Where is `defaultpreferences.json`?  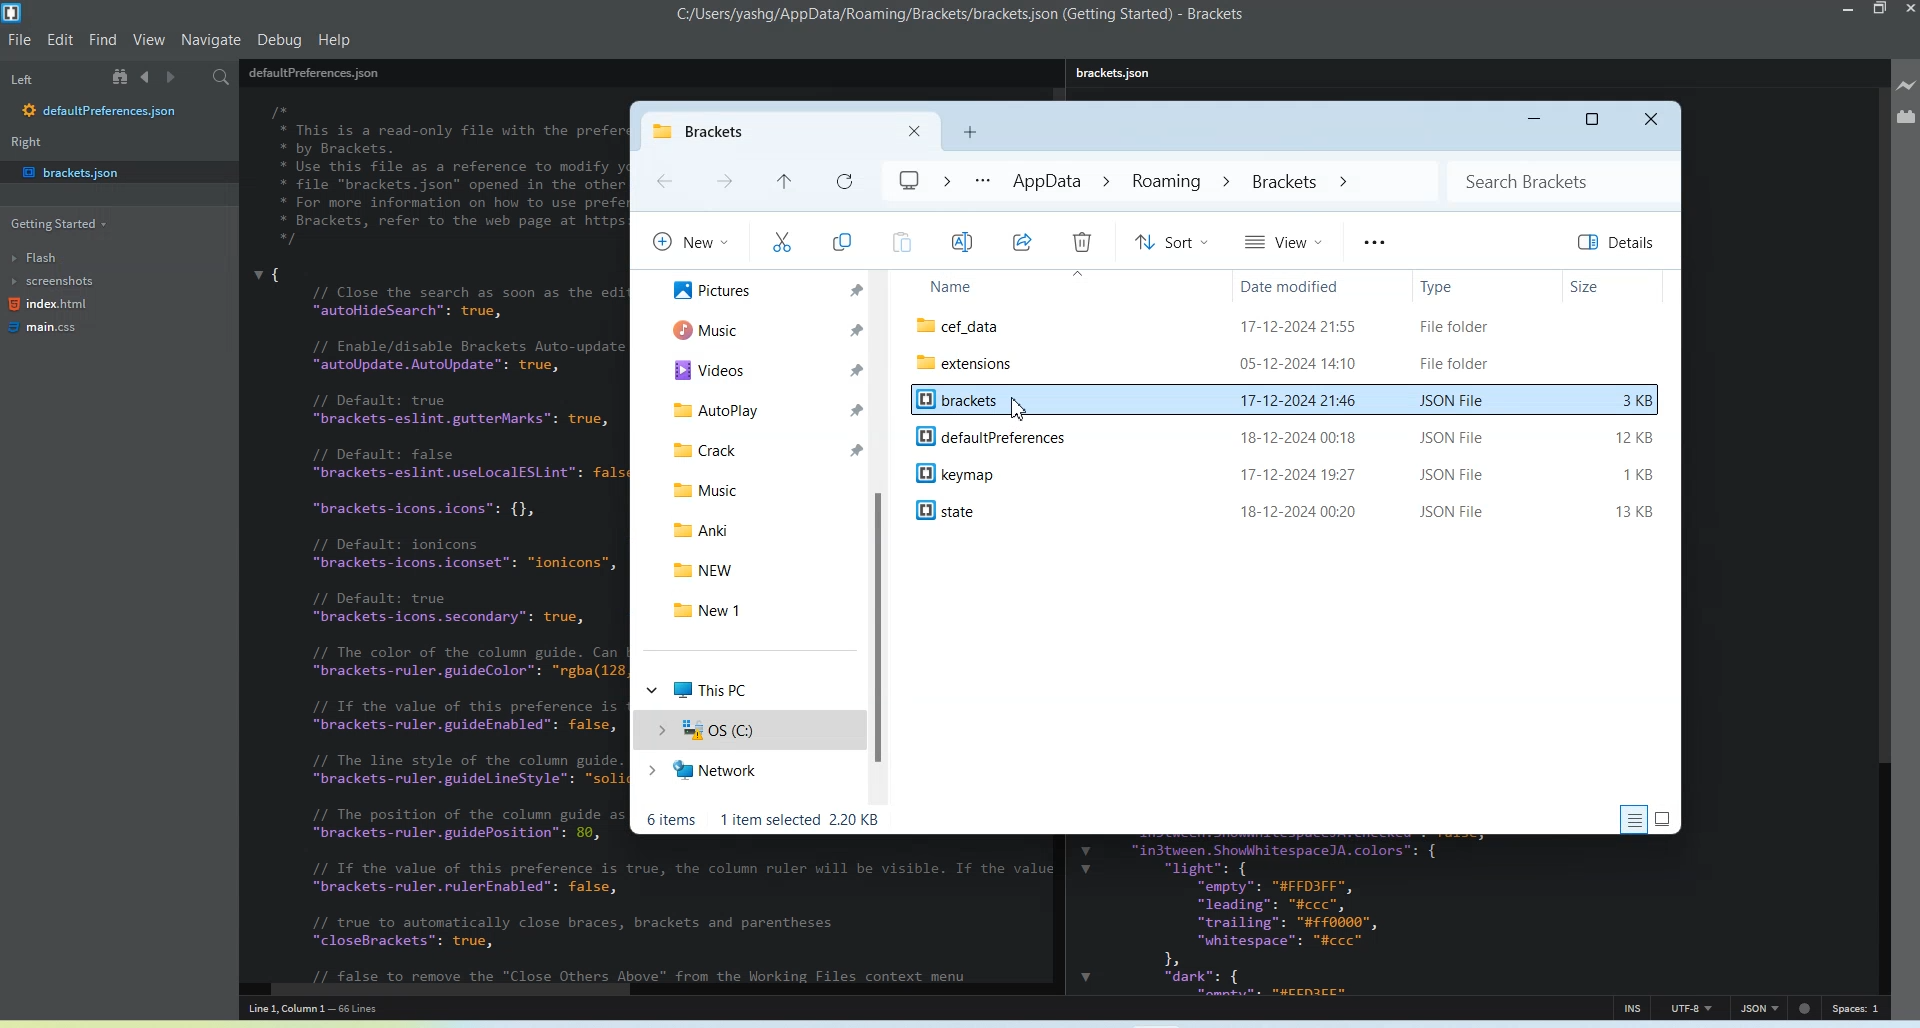
defaultpreferences.json is located at coordinates (101, 112).